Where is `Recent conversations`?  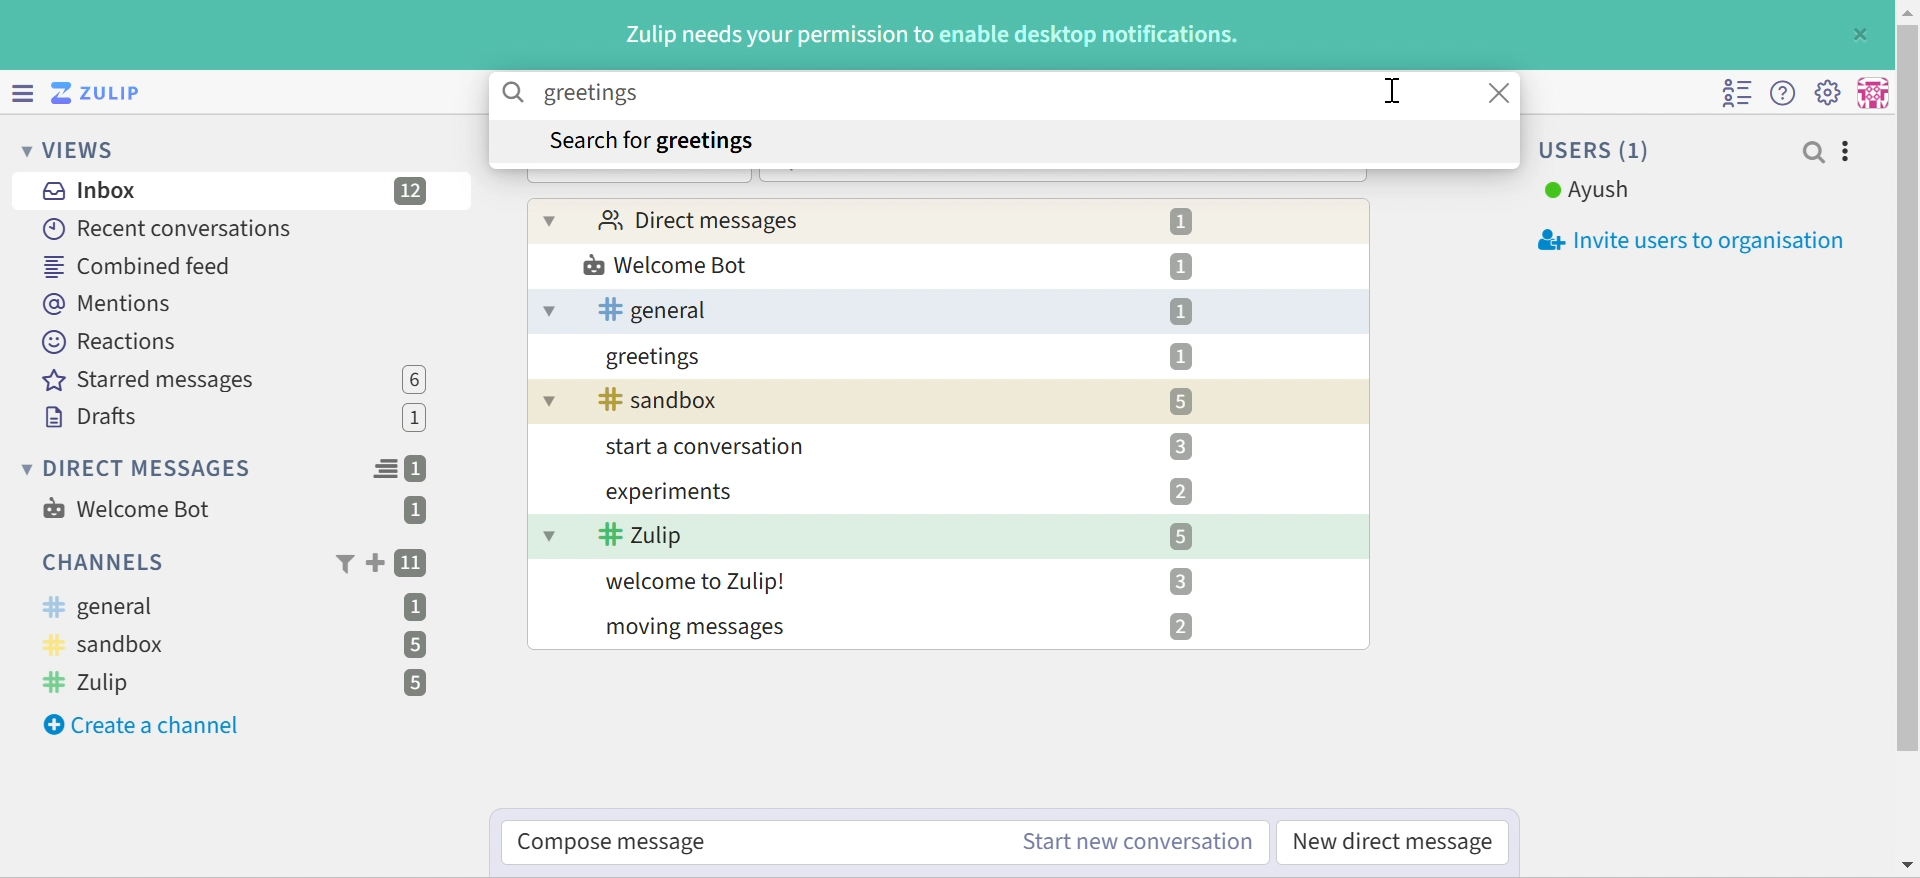 Recent conversations is located at coordinates (169, 228).